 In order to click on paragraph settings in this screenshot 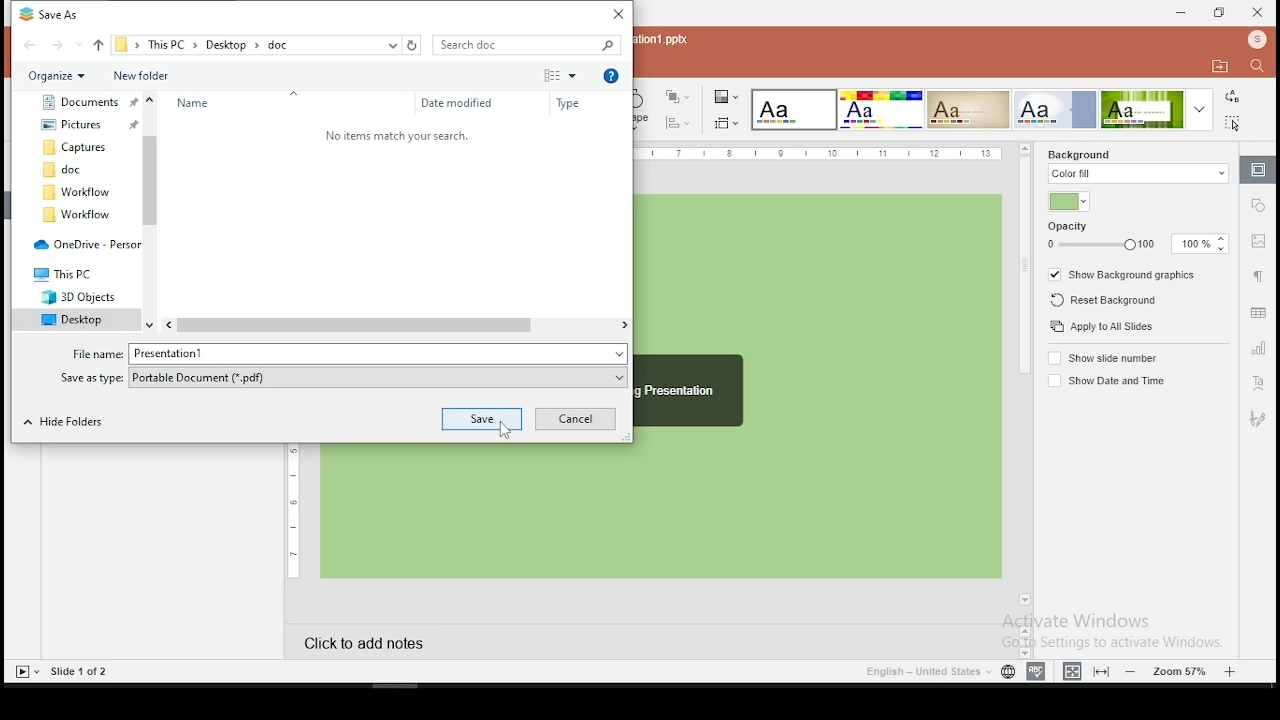, I will do `click(1260, 280)`.